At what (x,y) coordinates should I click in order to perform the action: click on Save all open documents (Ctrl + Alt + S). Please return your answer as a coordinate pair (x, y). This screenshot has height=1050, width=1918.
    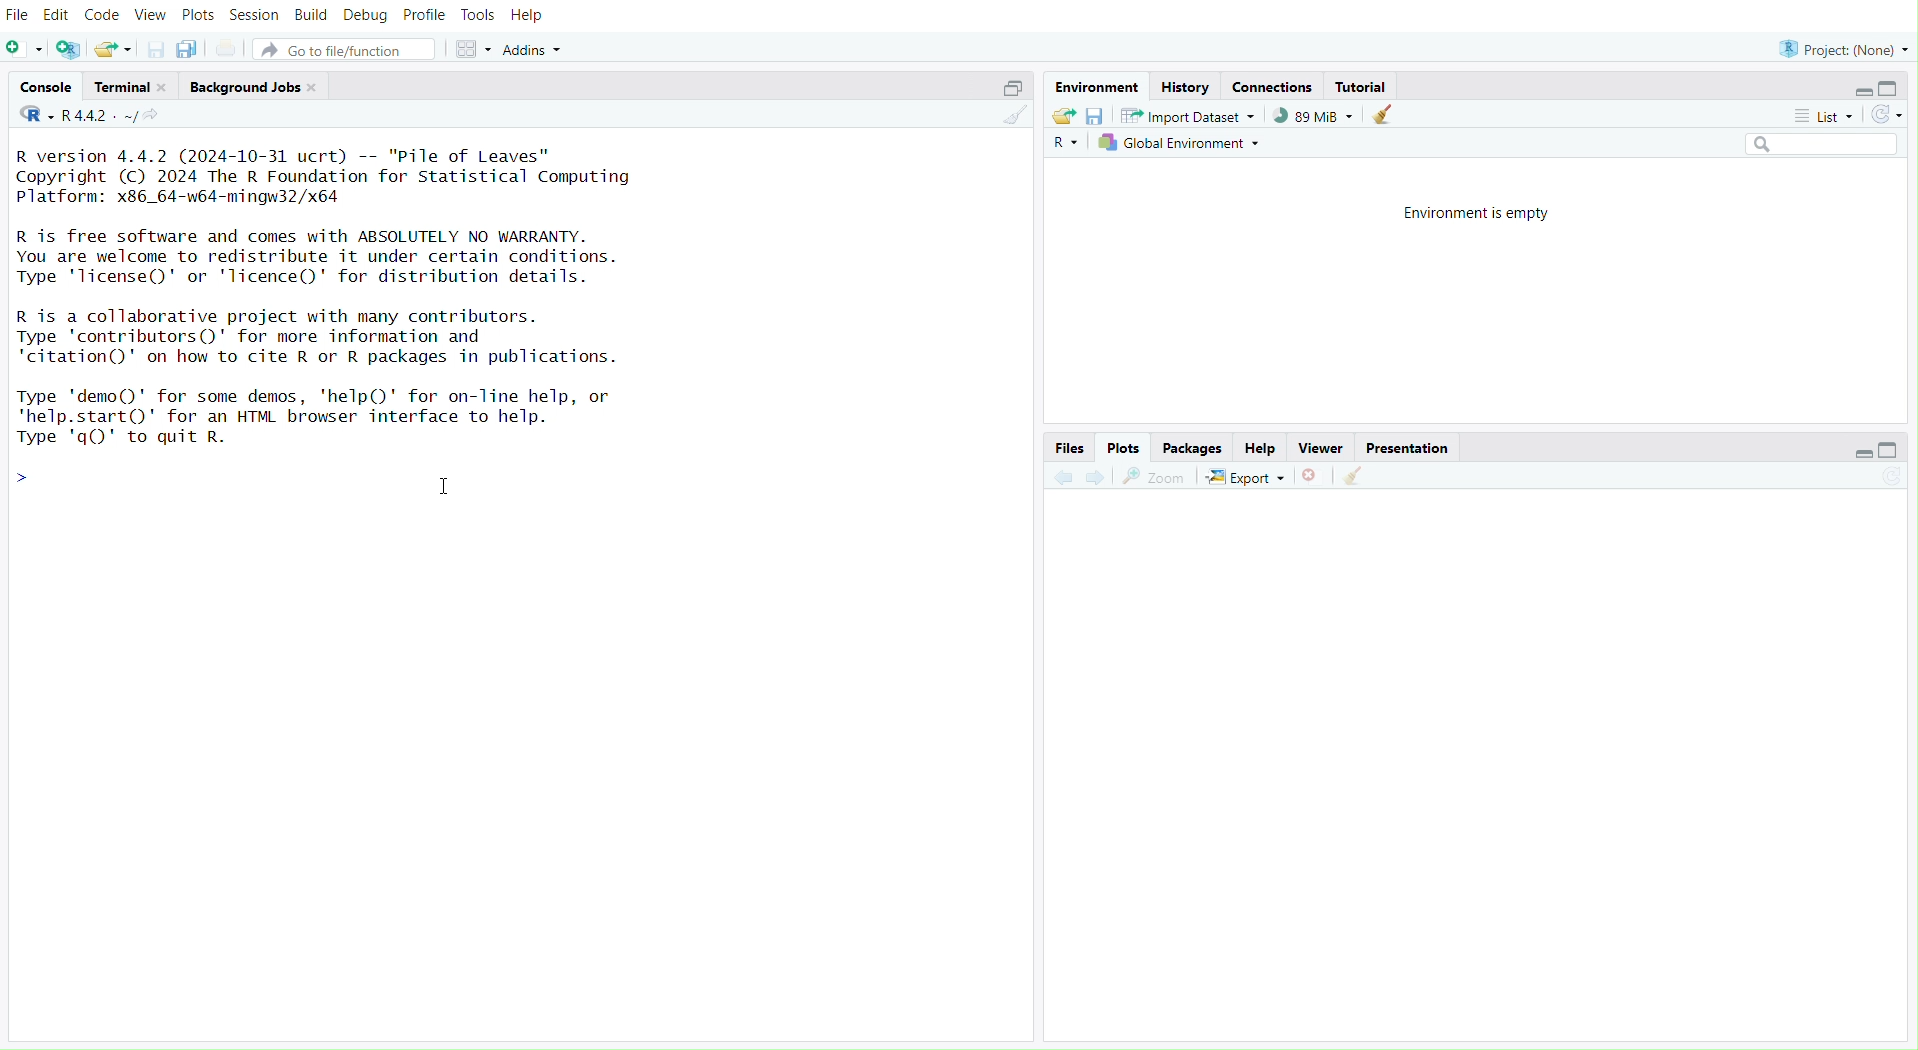
    Looking at the image, I should click on (189, 48).